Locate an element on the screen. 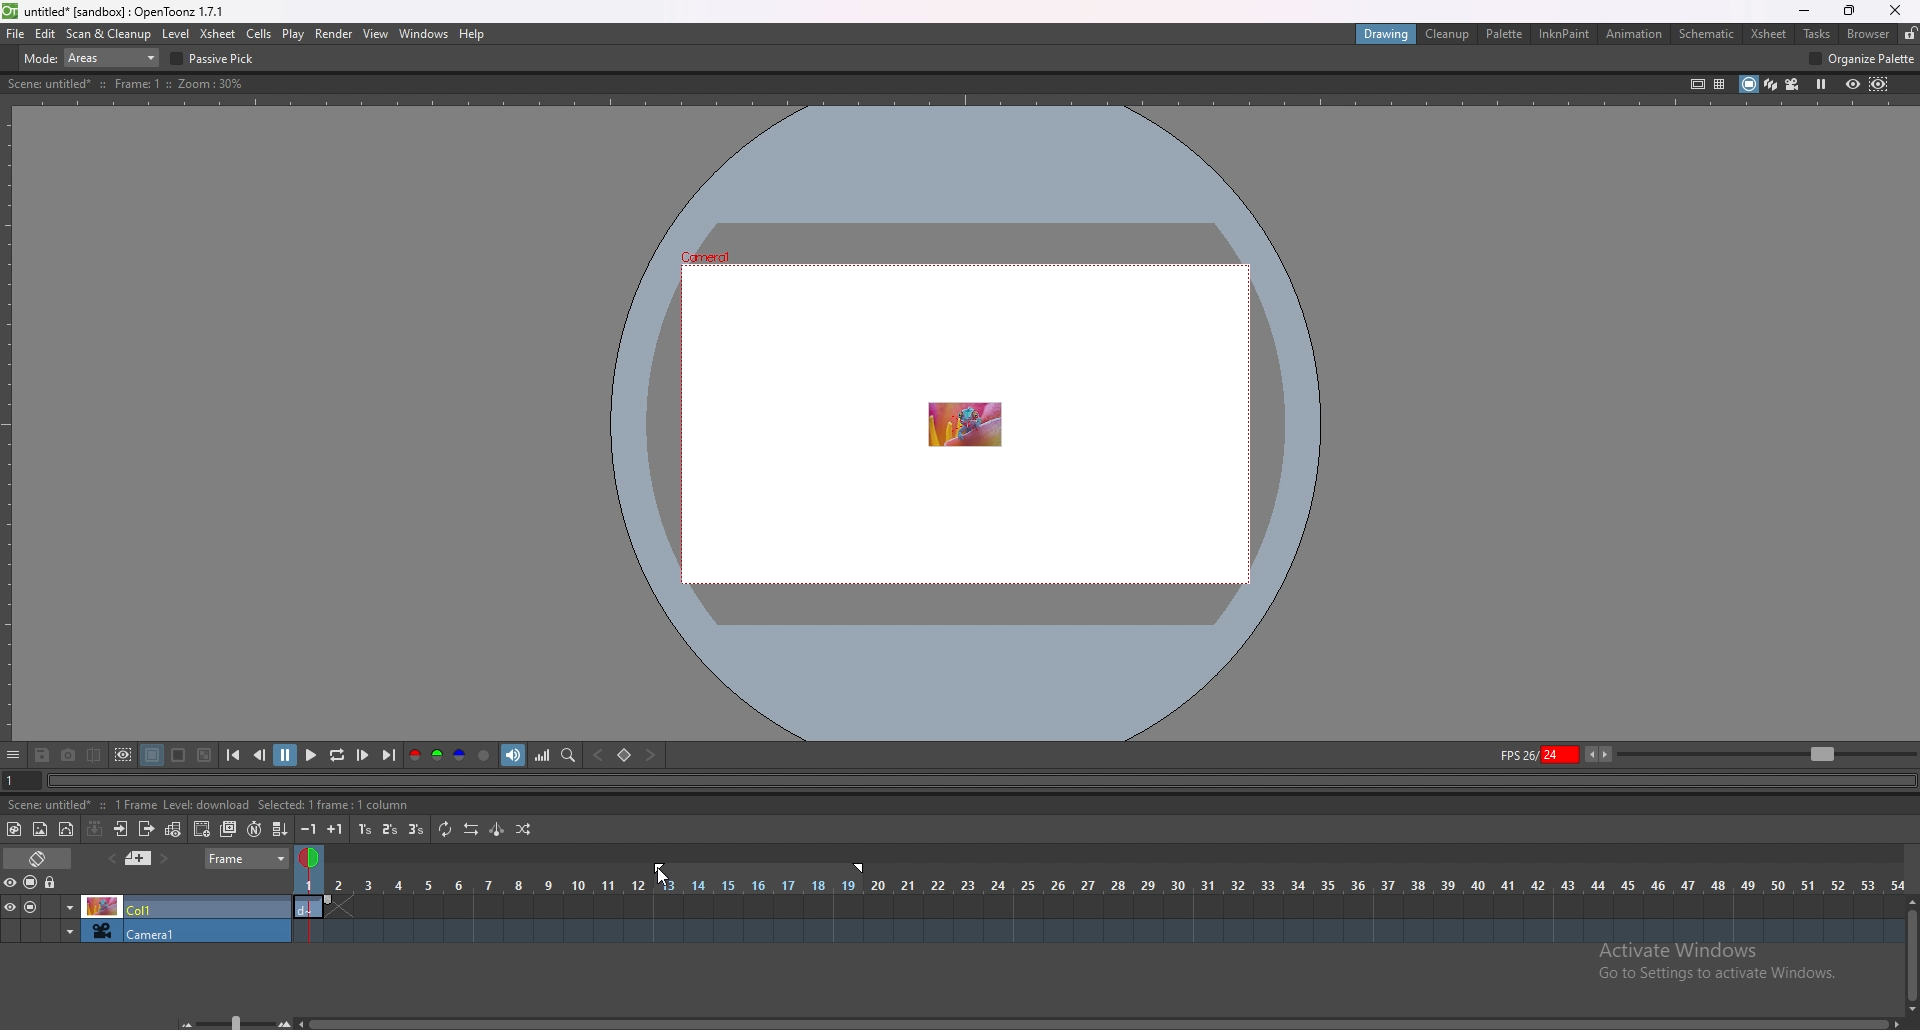  soundtrack is located at coordinates (513, 755).